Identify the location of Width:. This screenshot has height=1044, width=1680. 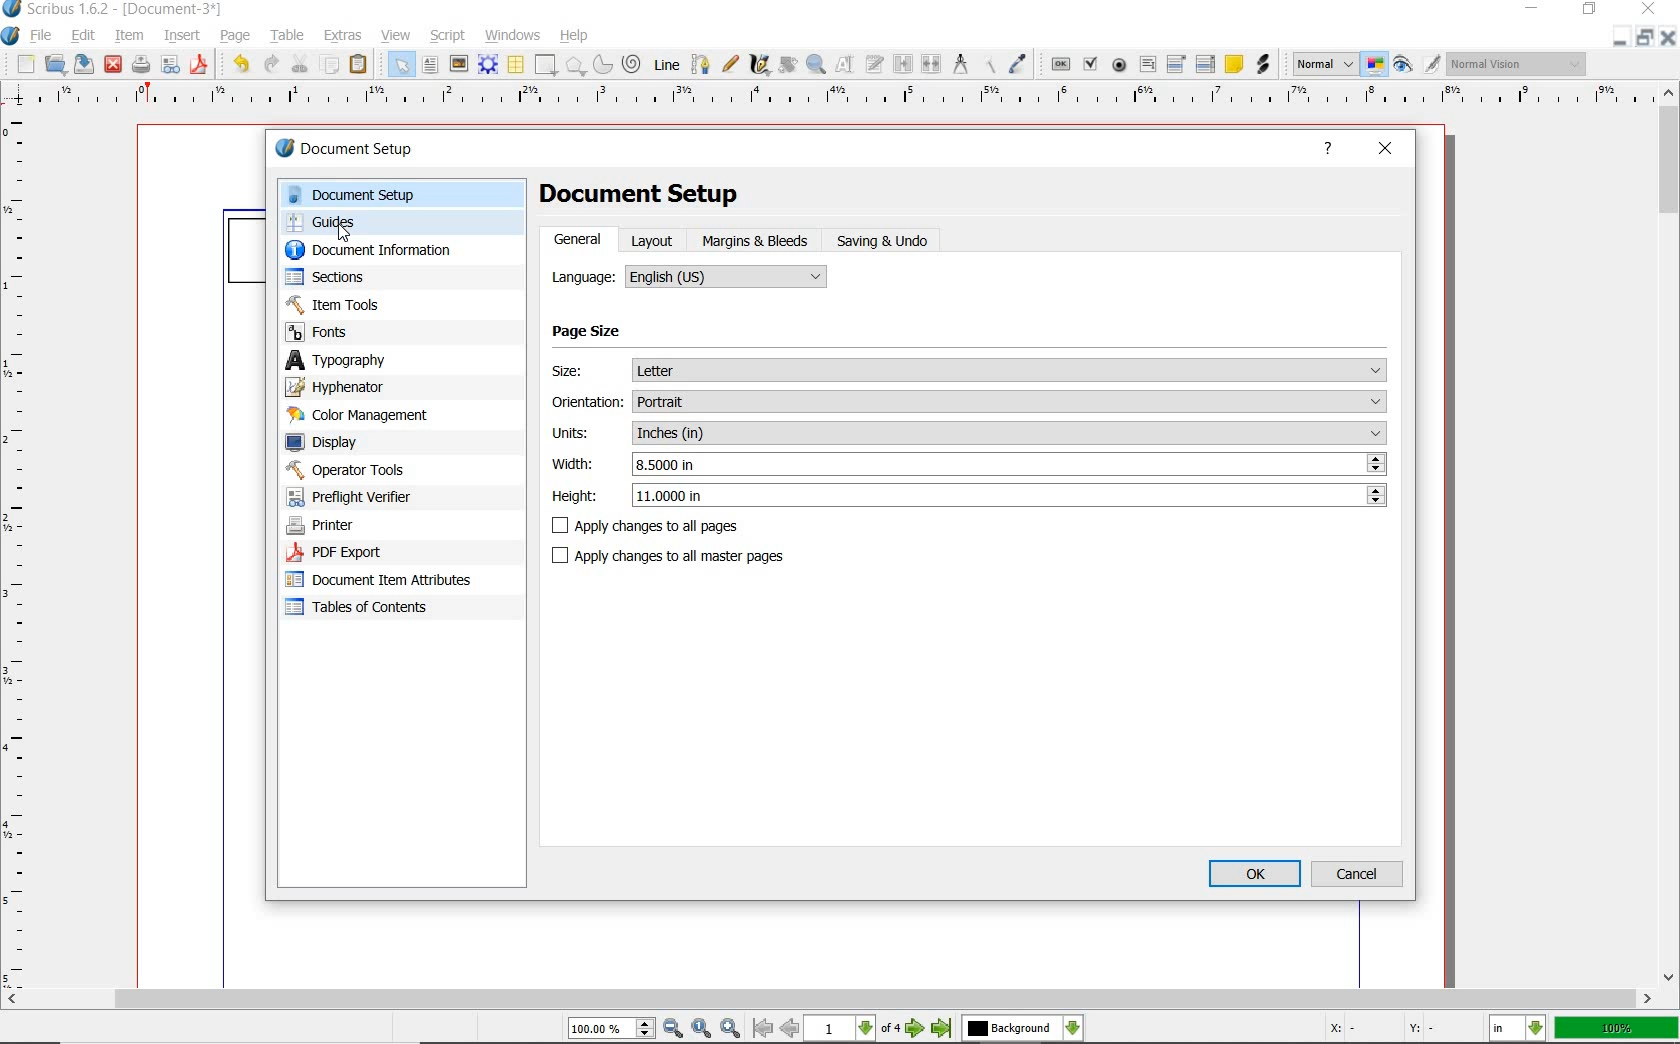
(573, 462).